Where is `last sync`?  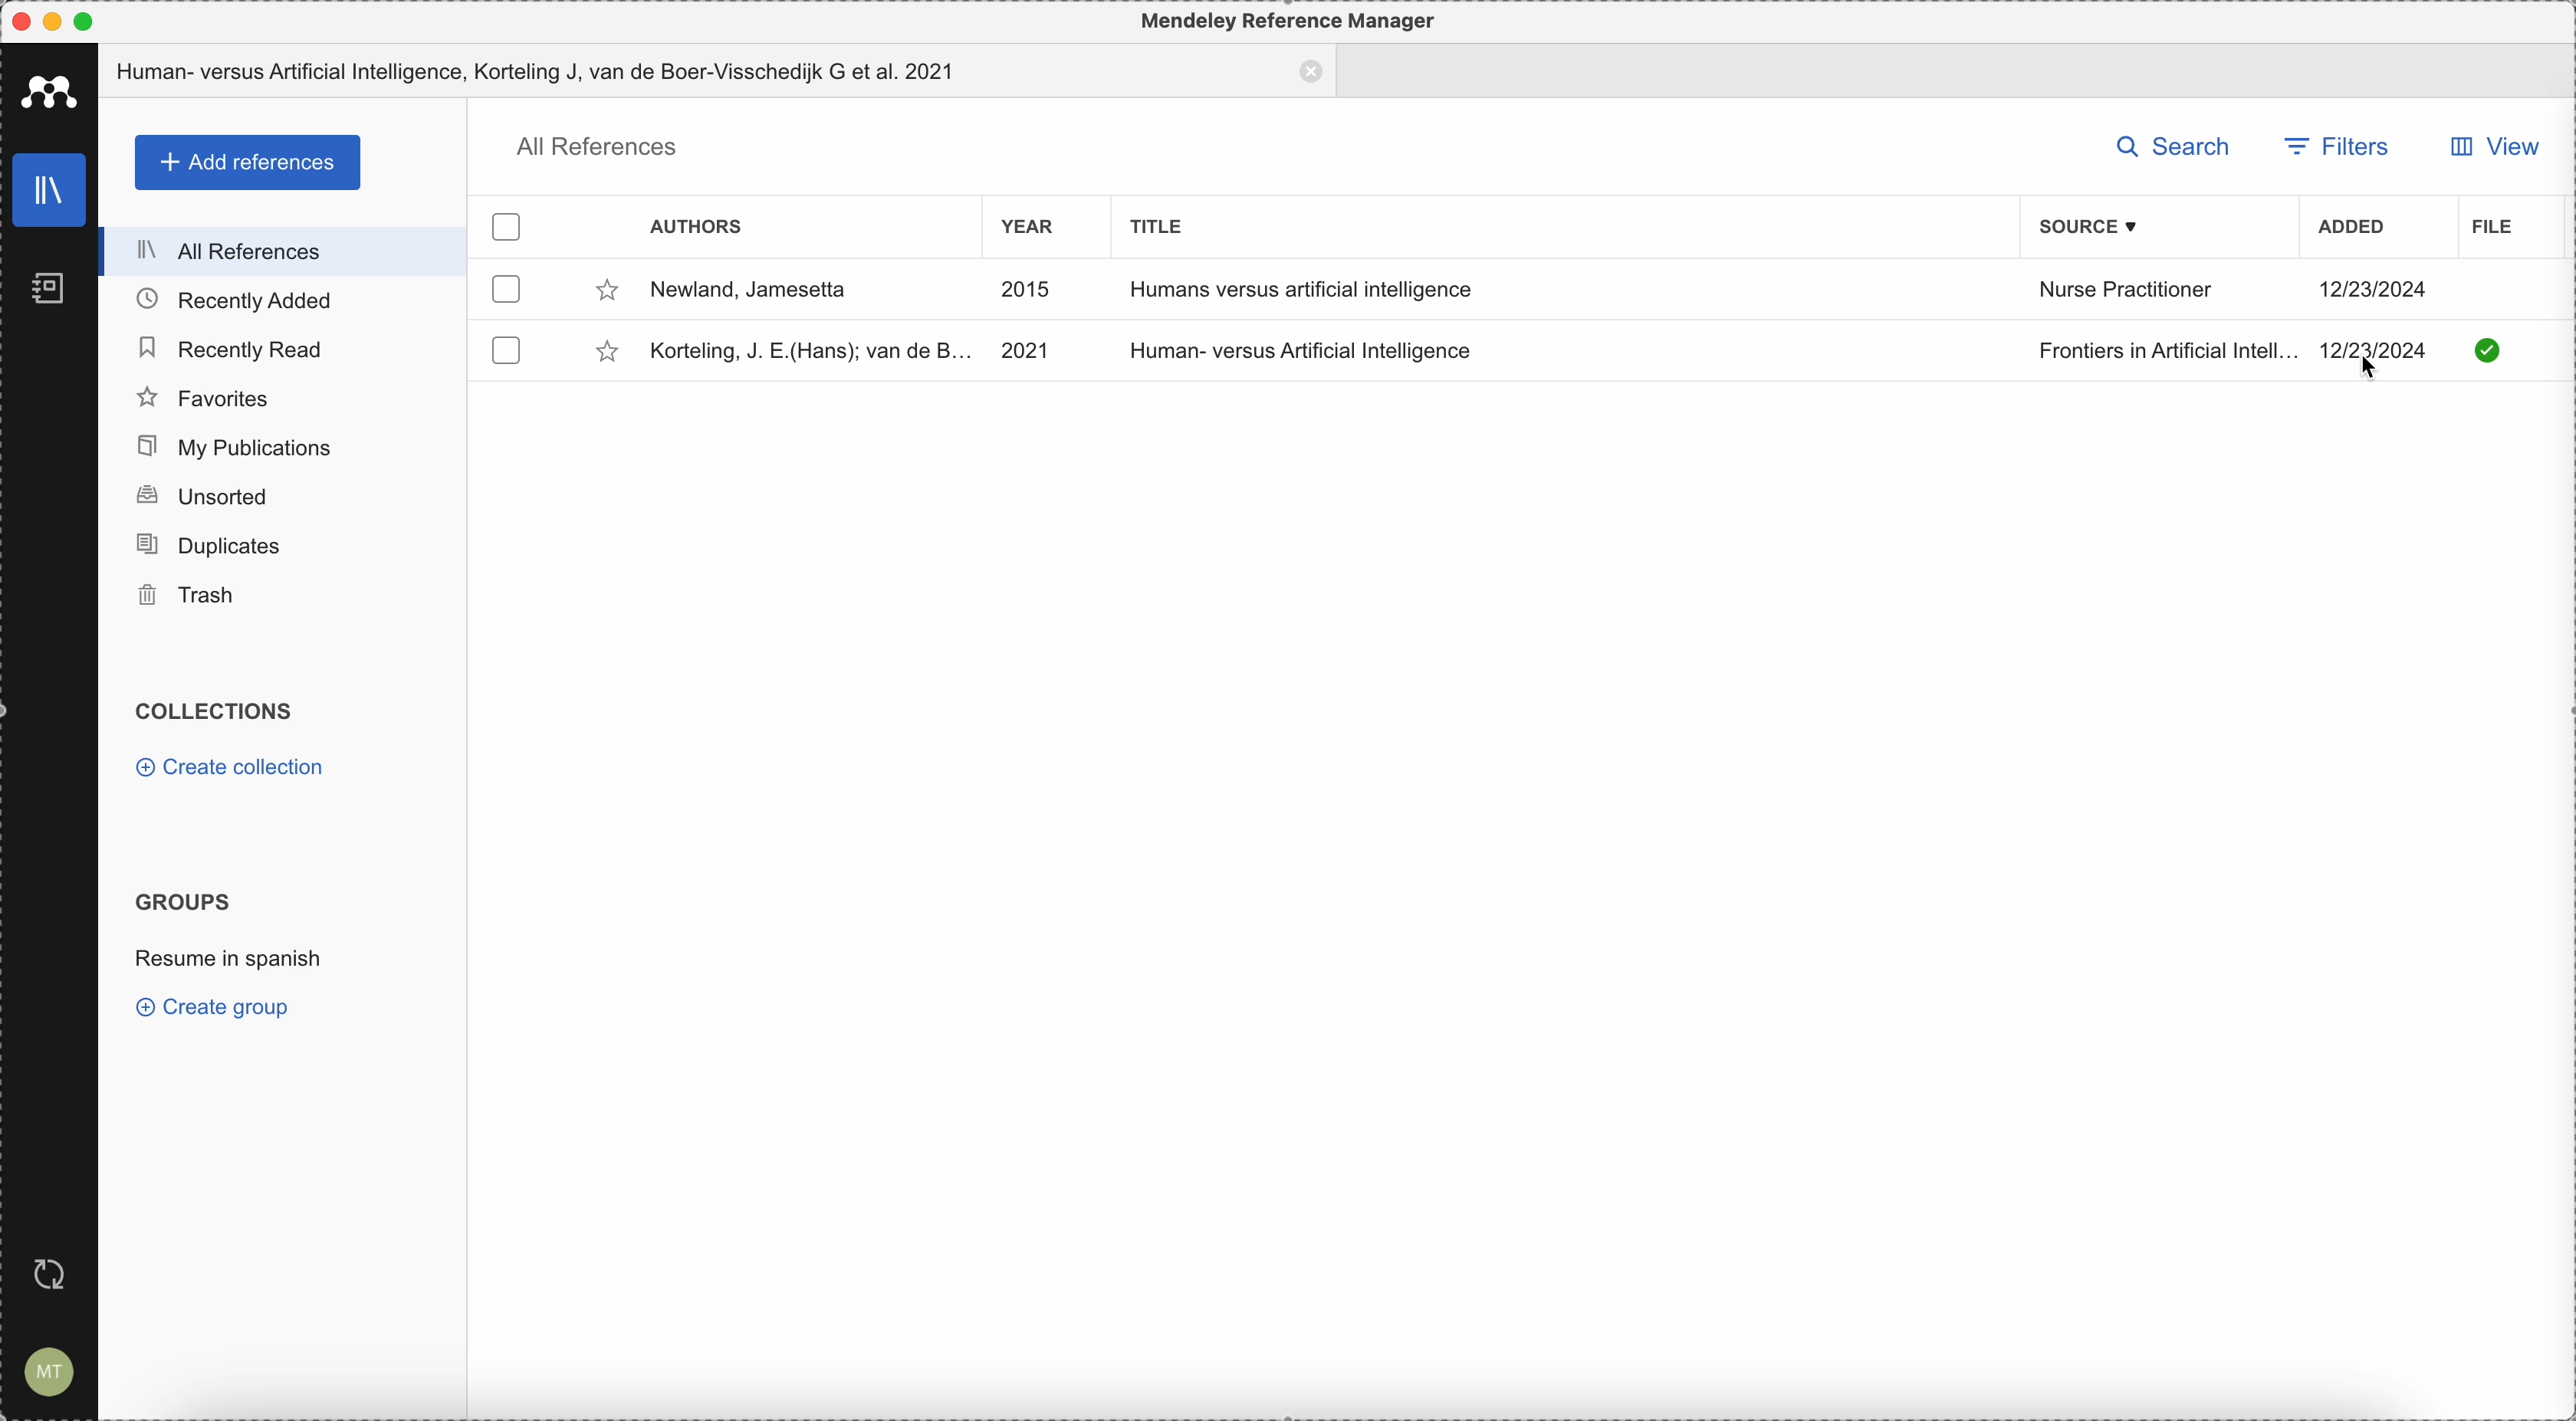 last sync is located at coordinates (58, 1271).